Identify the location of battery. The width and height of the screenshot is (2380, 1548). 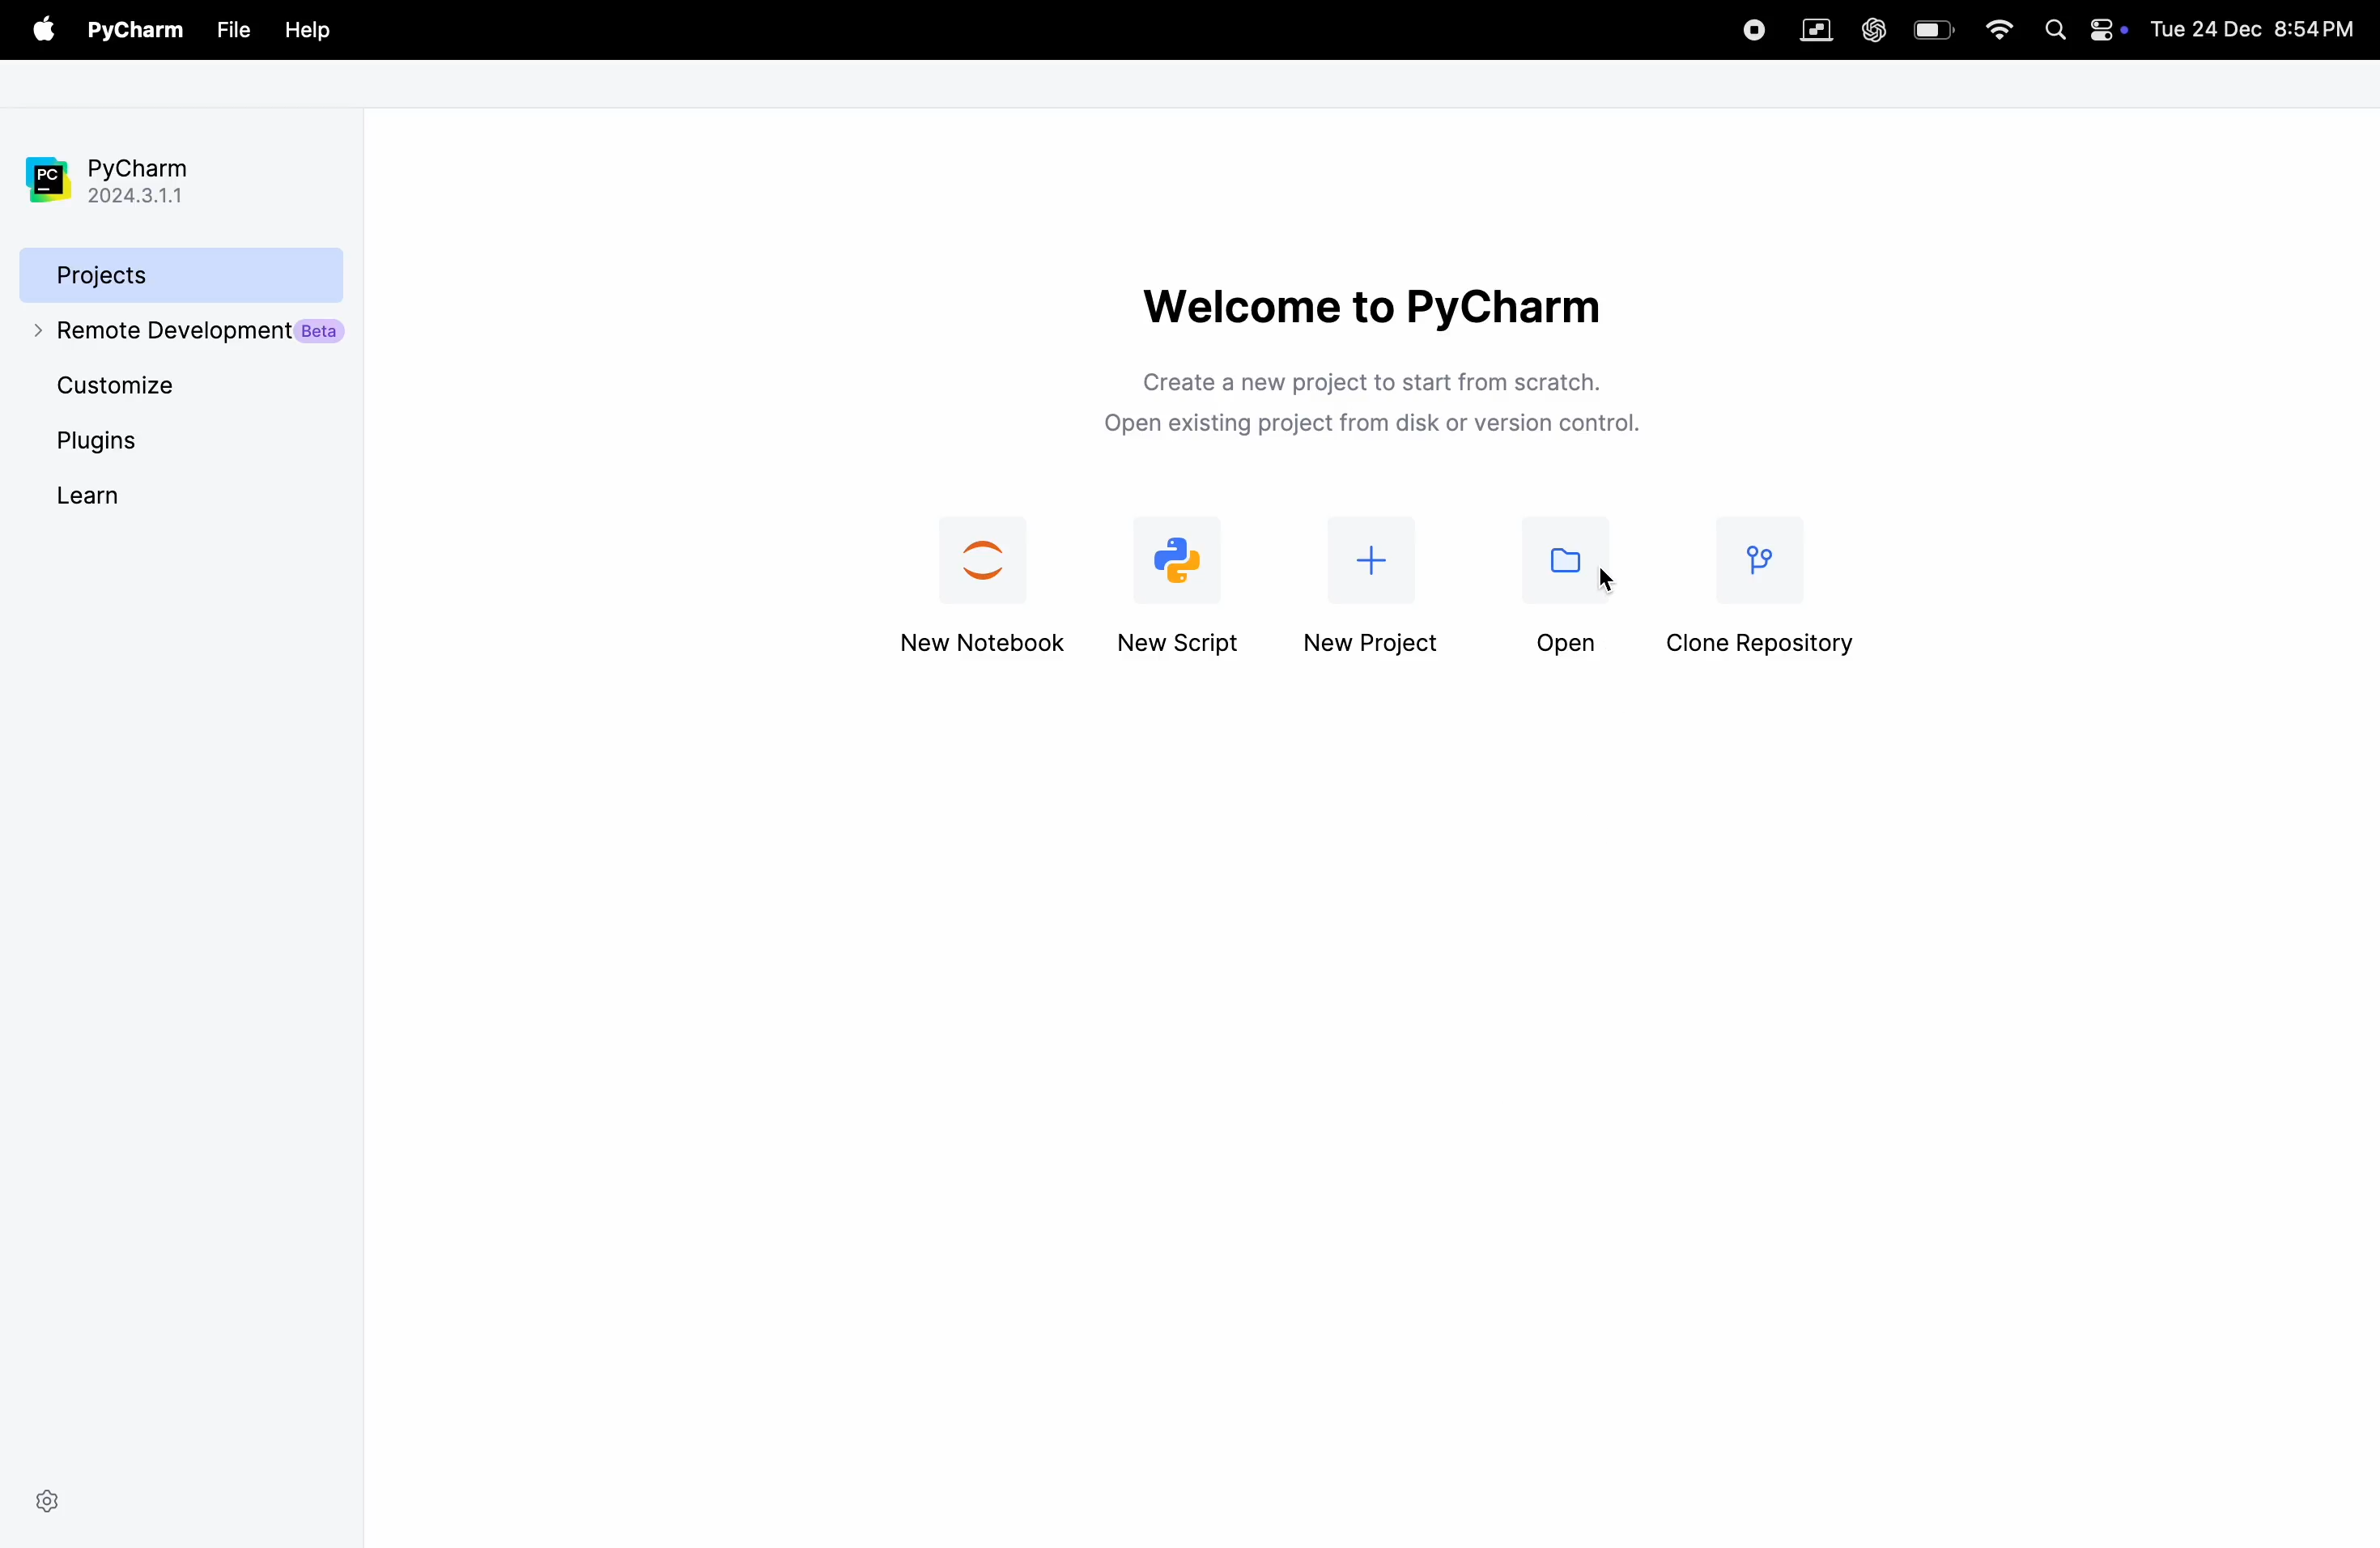
(2111, 28).